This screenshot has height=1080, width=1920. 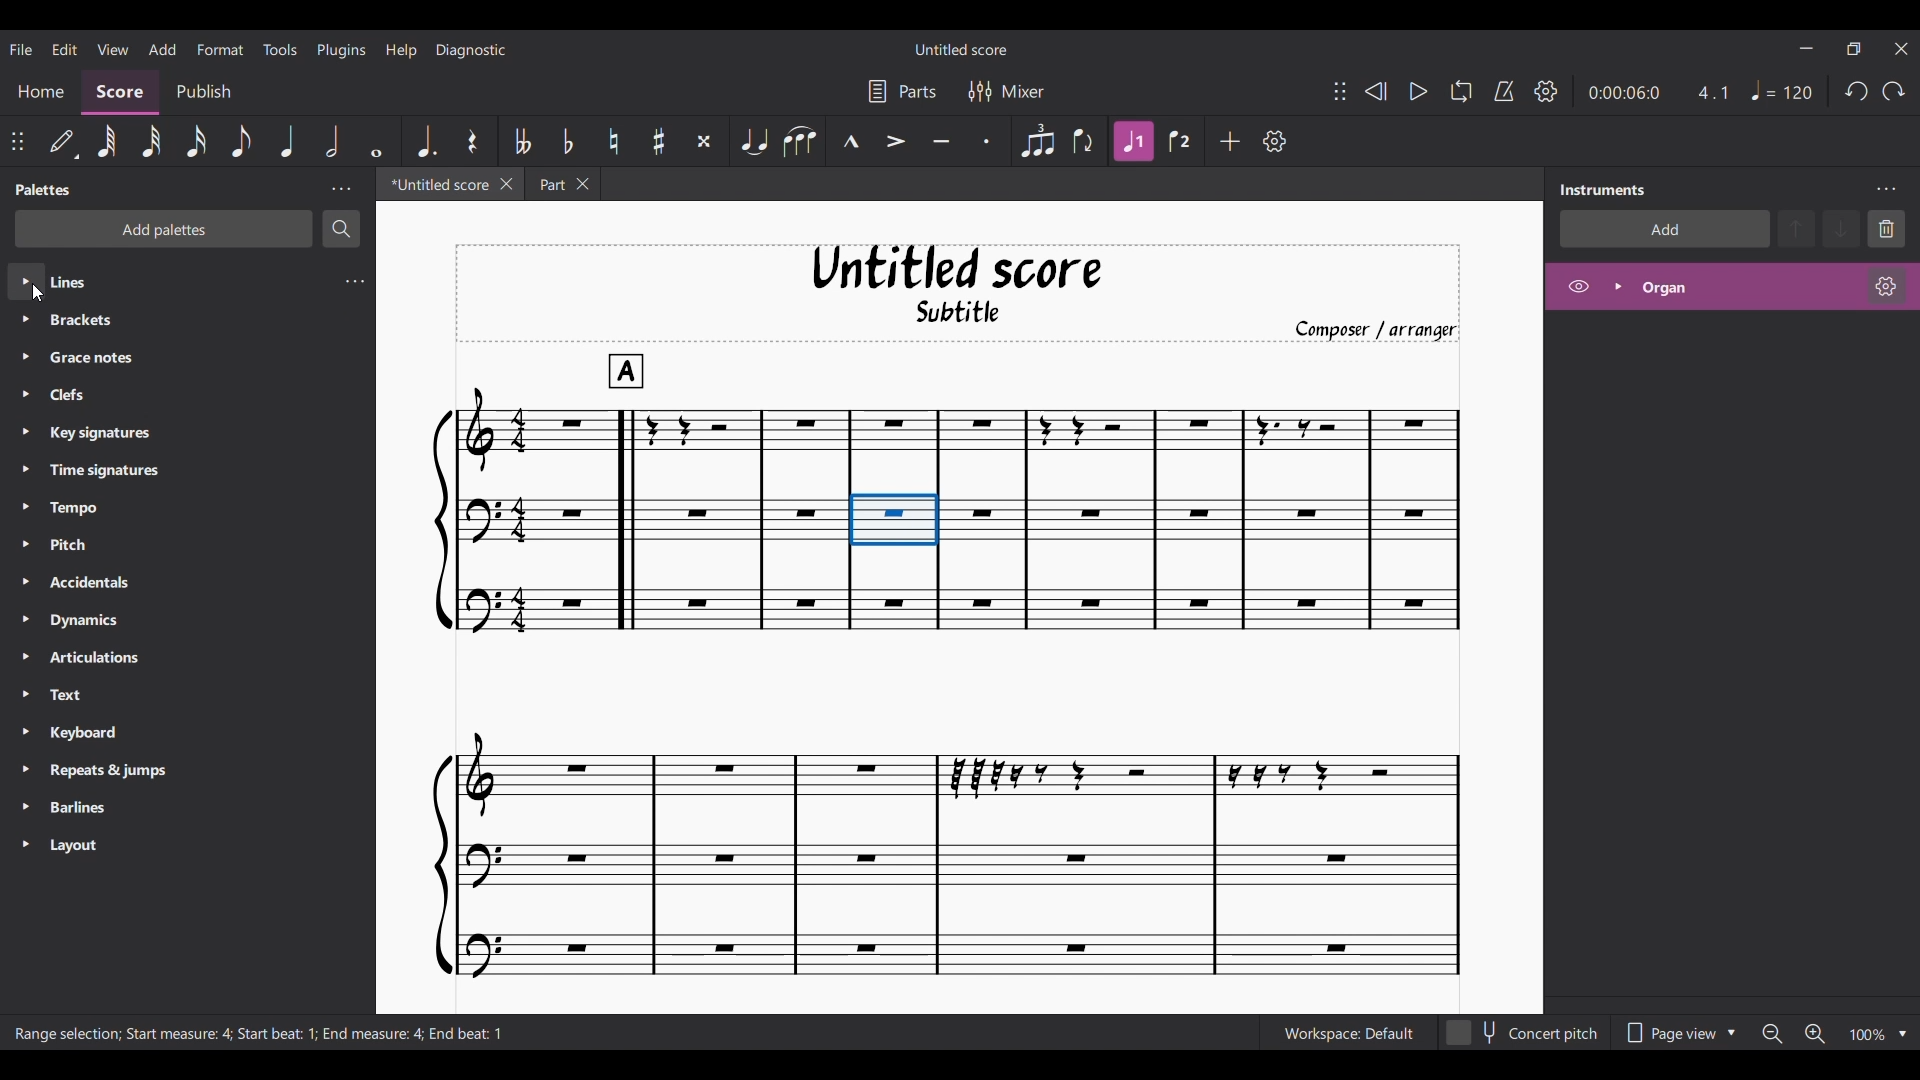 I want to click on Palette list, so click(x=208, y=563).